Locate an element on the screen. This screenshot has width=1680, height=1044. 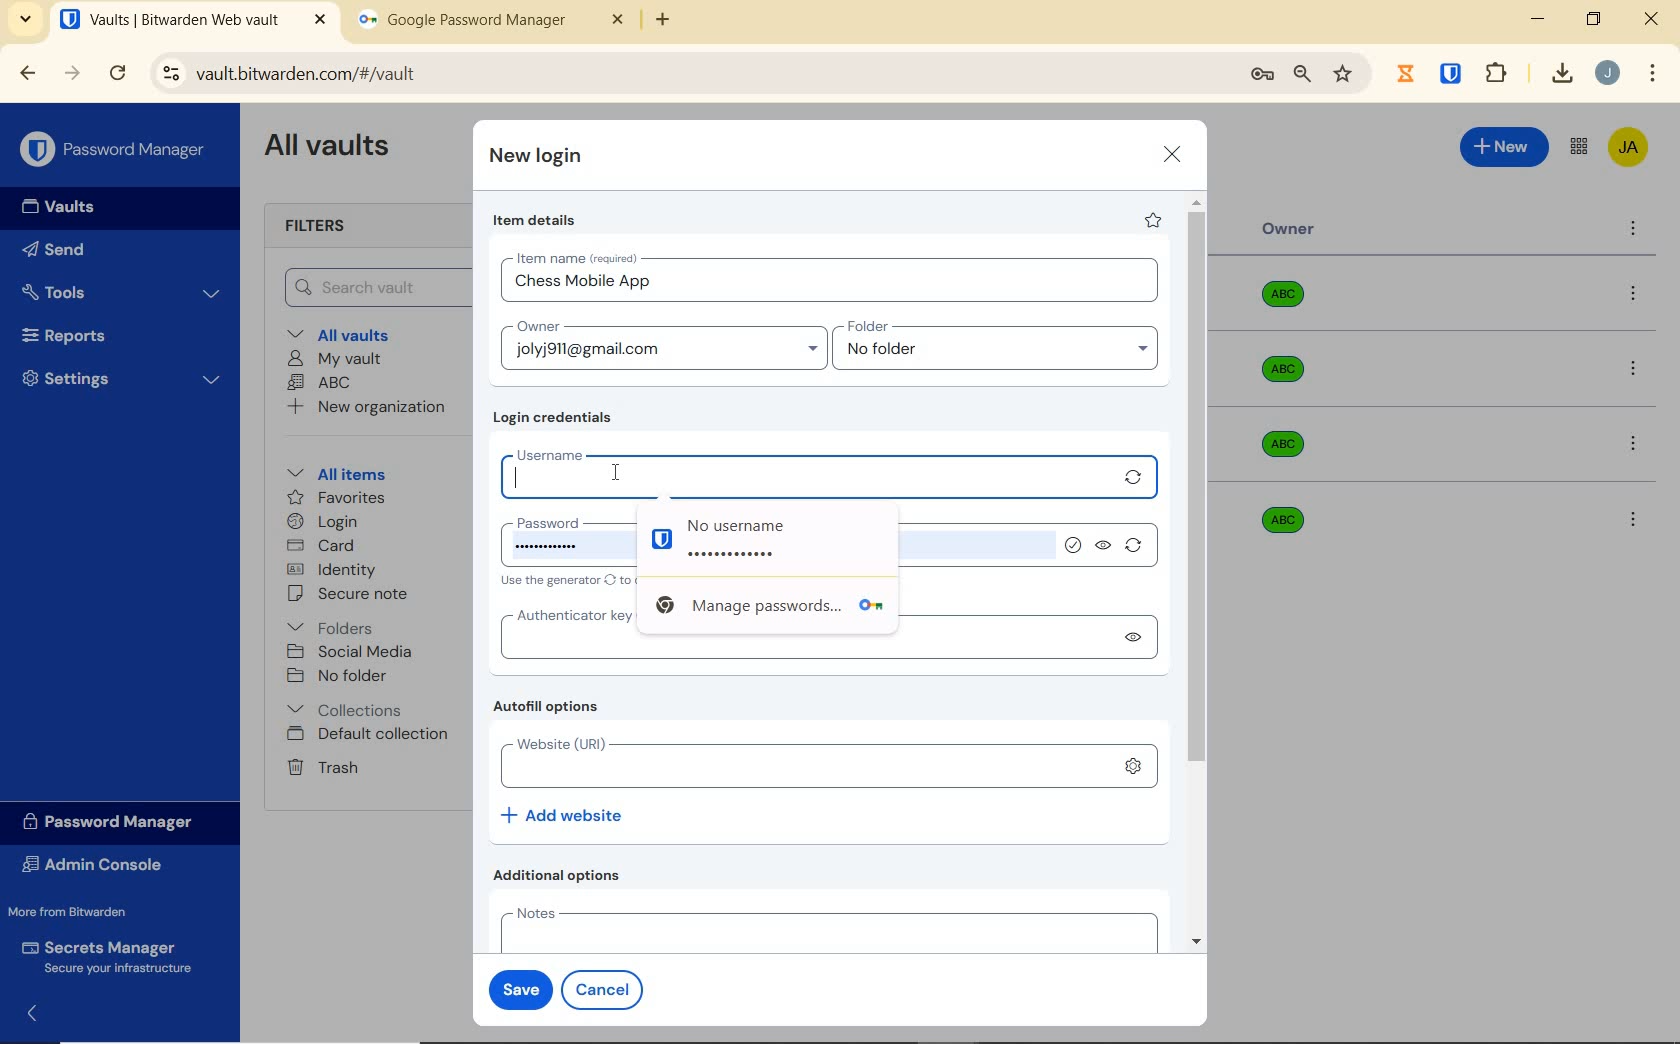
Bitwarden Account is located at coordinates (1628, 149).